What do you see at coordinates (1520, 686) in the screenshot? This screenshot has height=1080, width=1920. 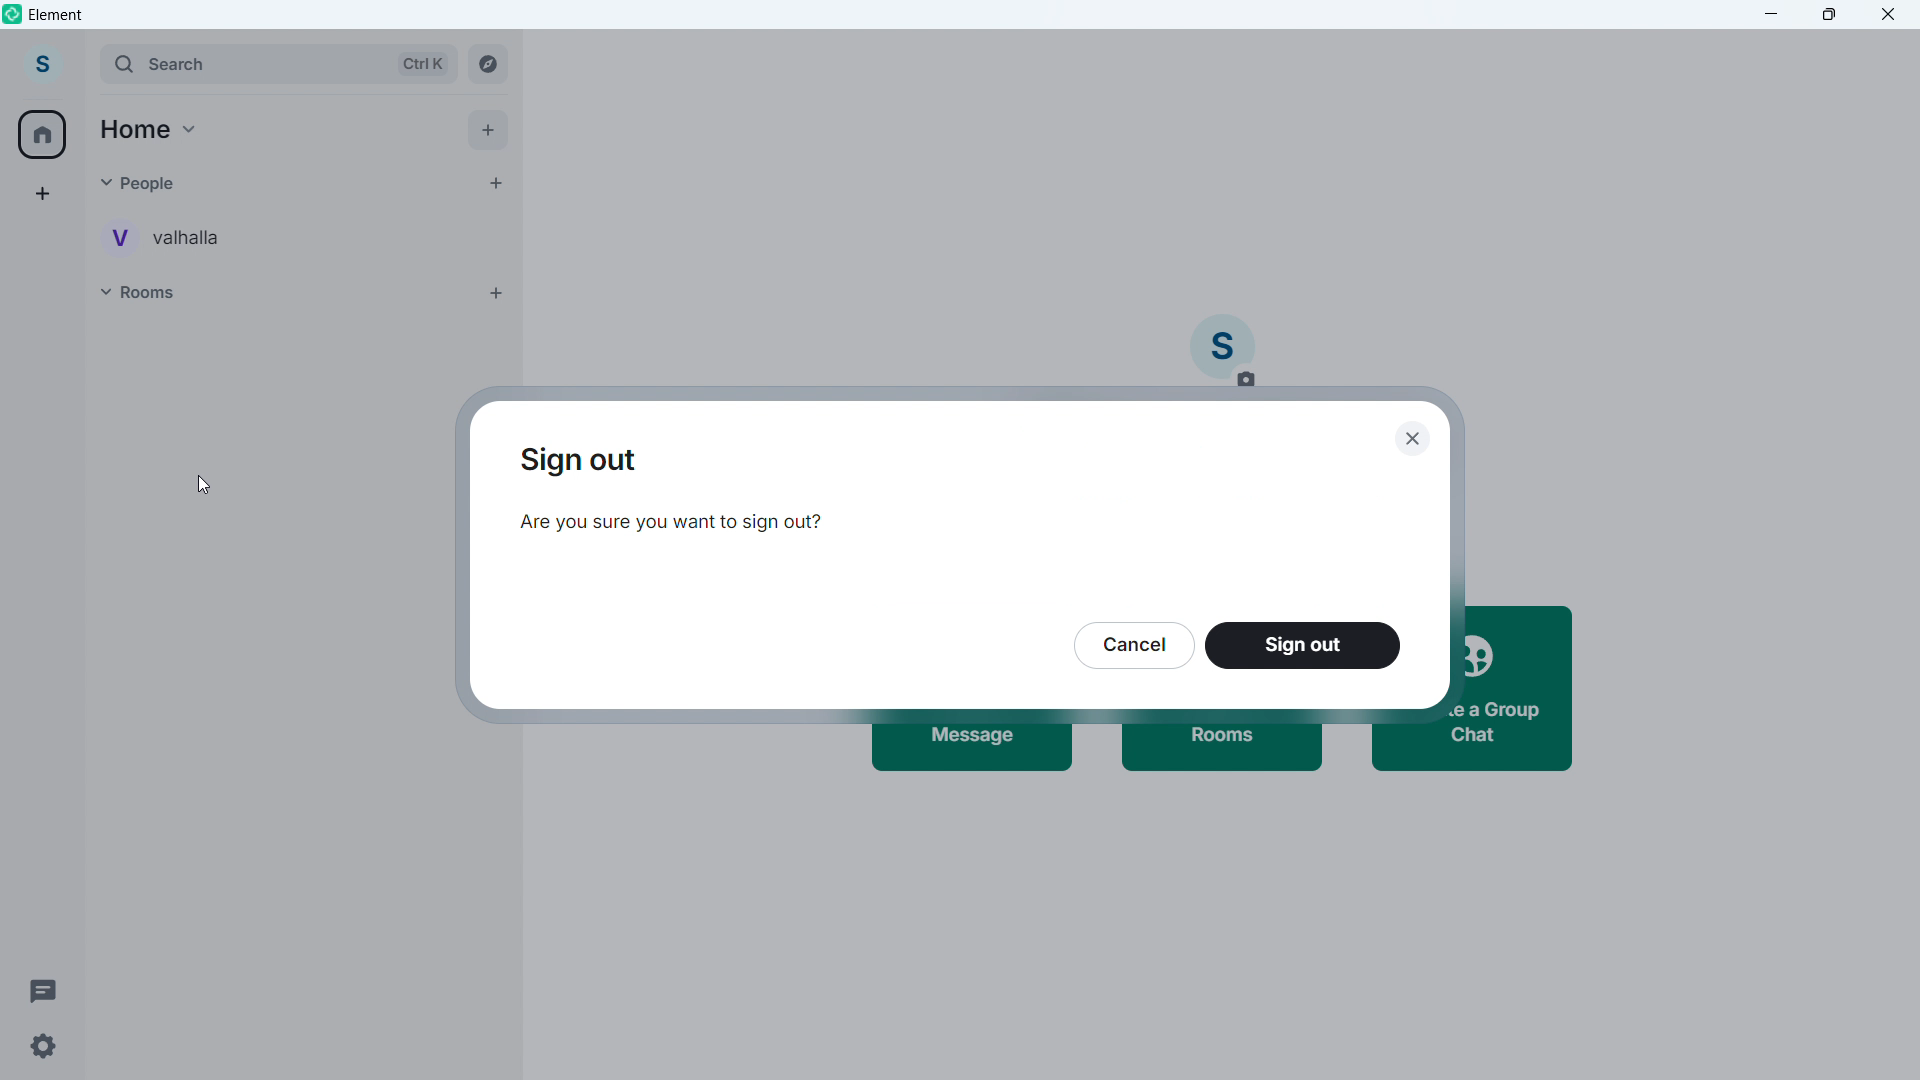 I see `Create a group chat ` at bounding box center [1520, 686].